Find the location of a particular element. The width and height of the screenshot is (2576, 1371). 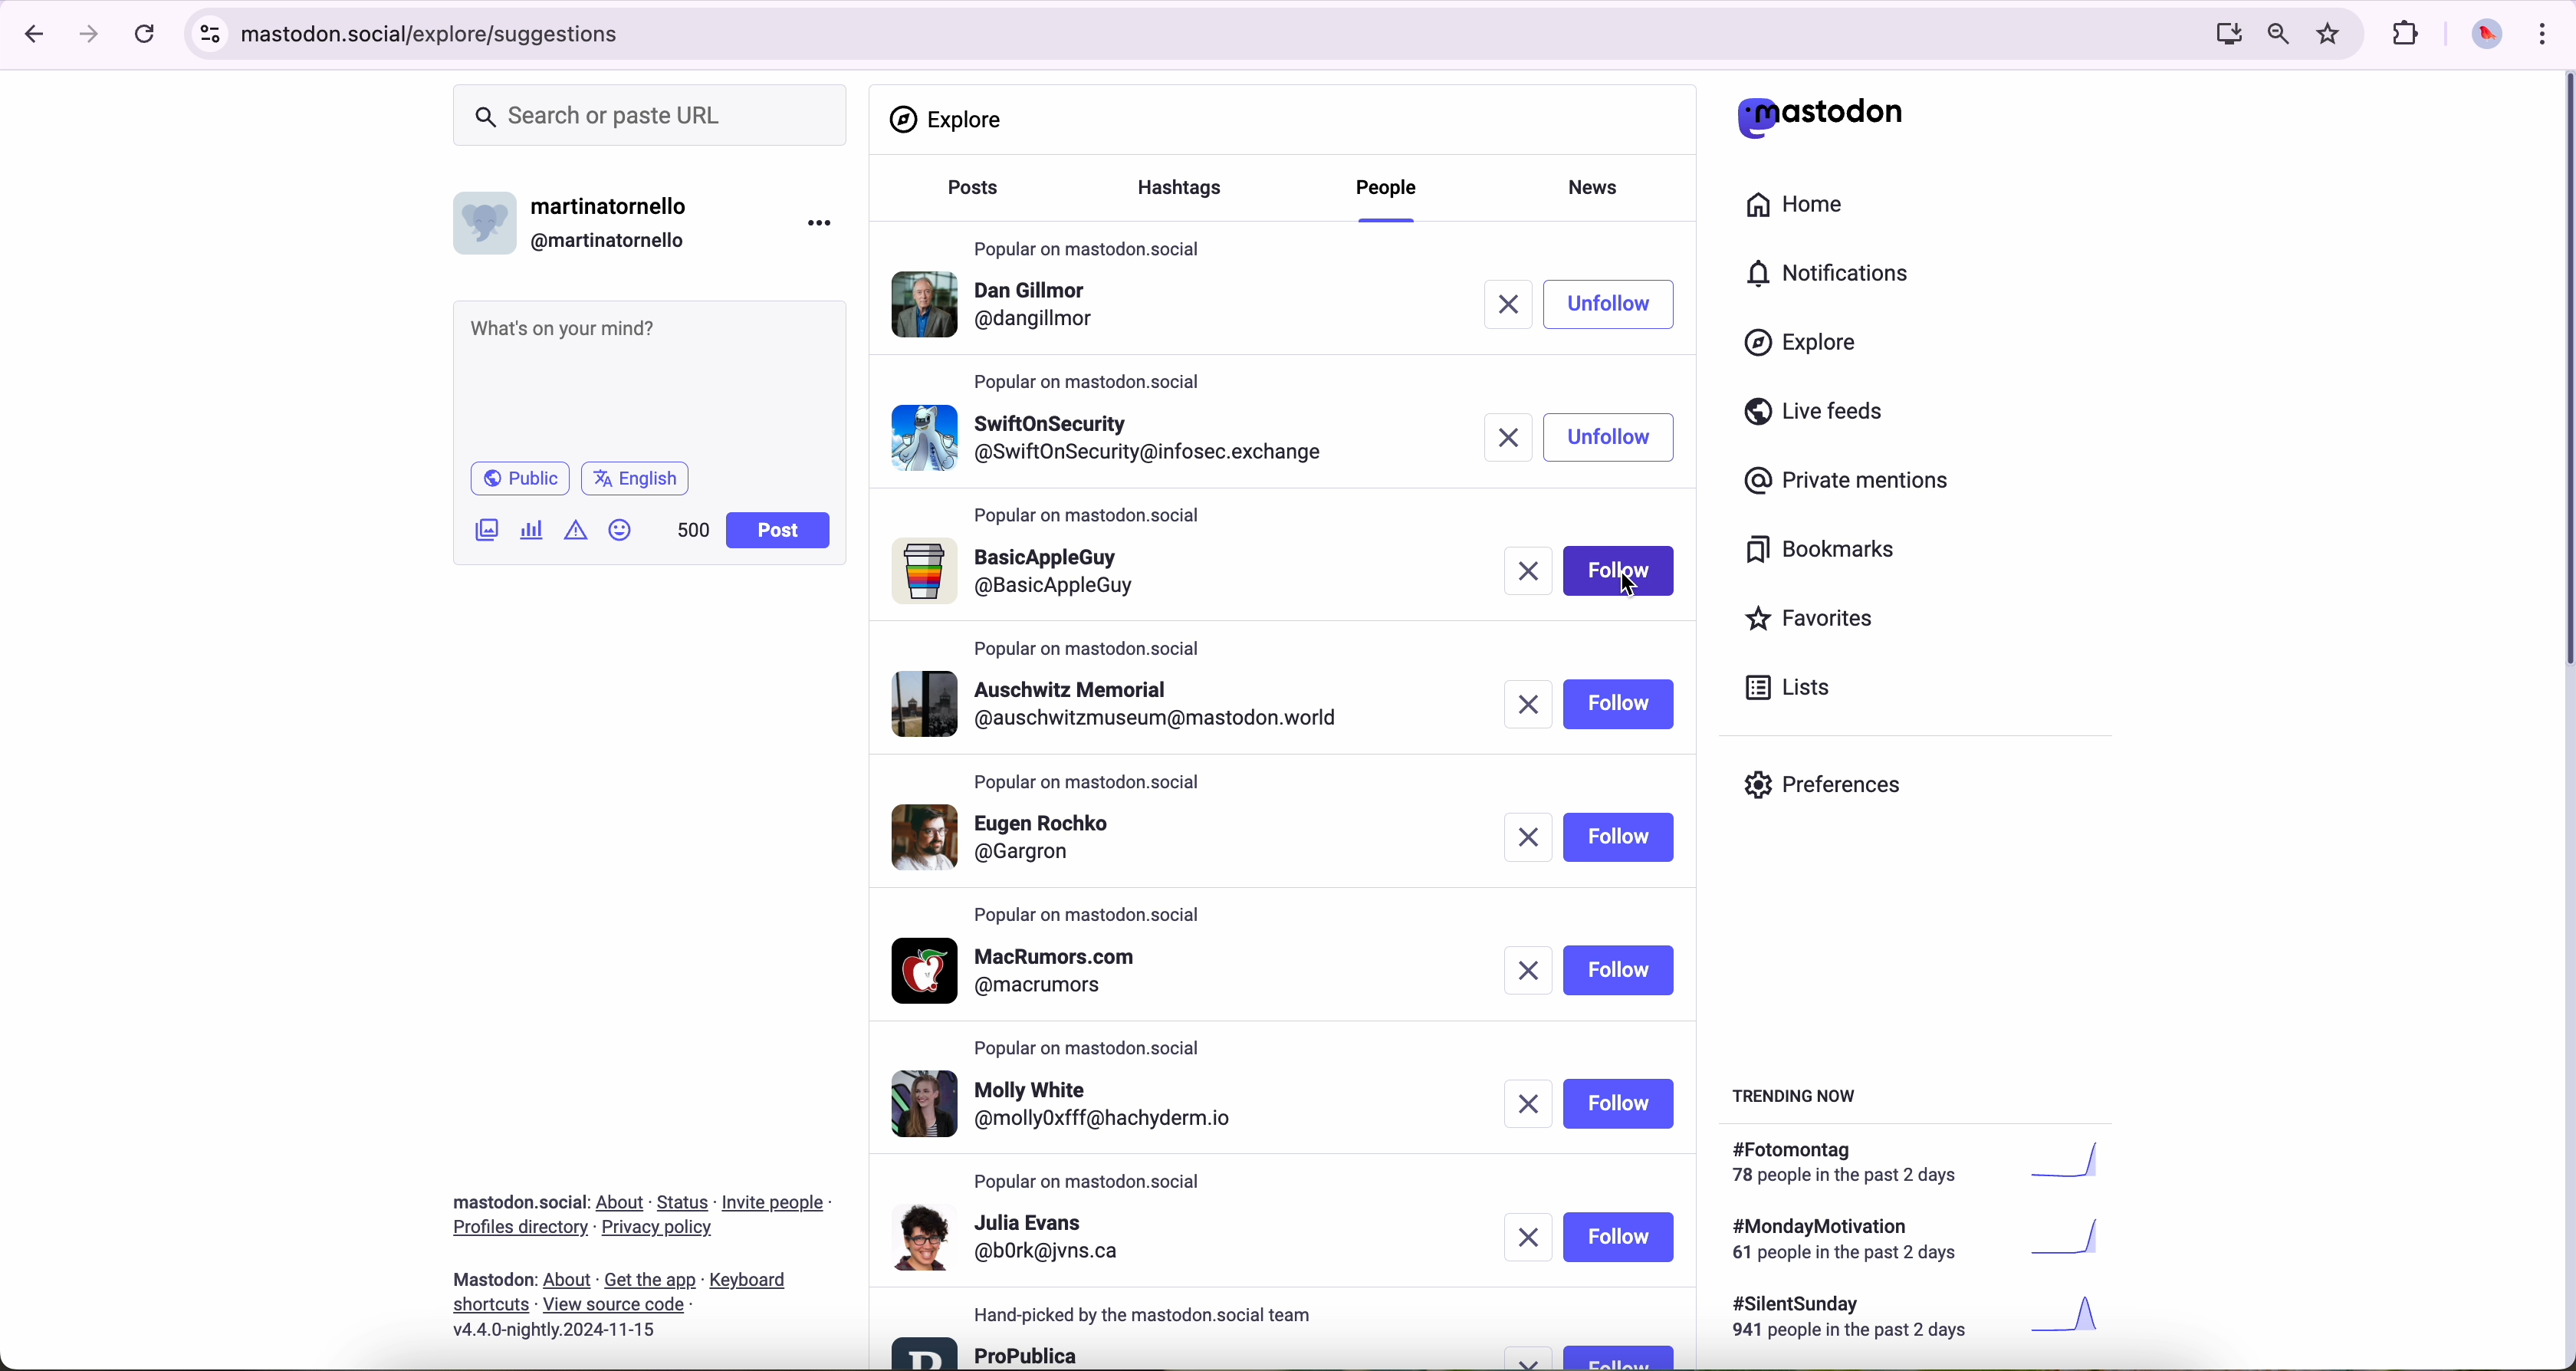

popular on mastodon.social is located at coordinates (1091, 1182).